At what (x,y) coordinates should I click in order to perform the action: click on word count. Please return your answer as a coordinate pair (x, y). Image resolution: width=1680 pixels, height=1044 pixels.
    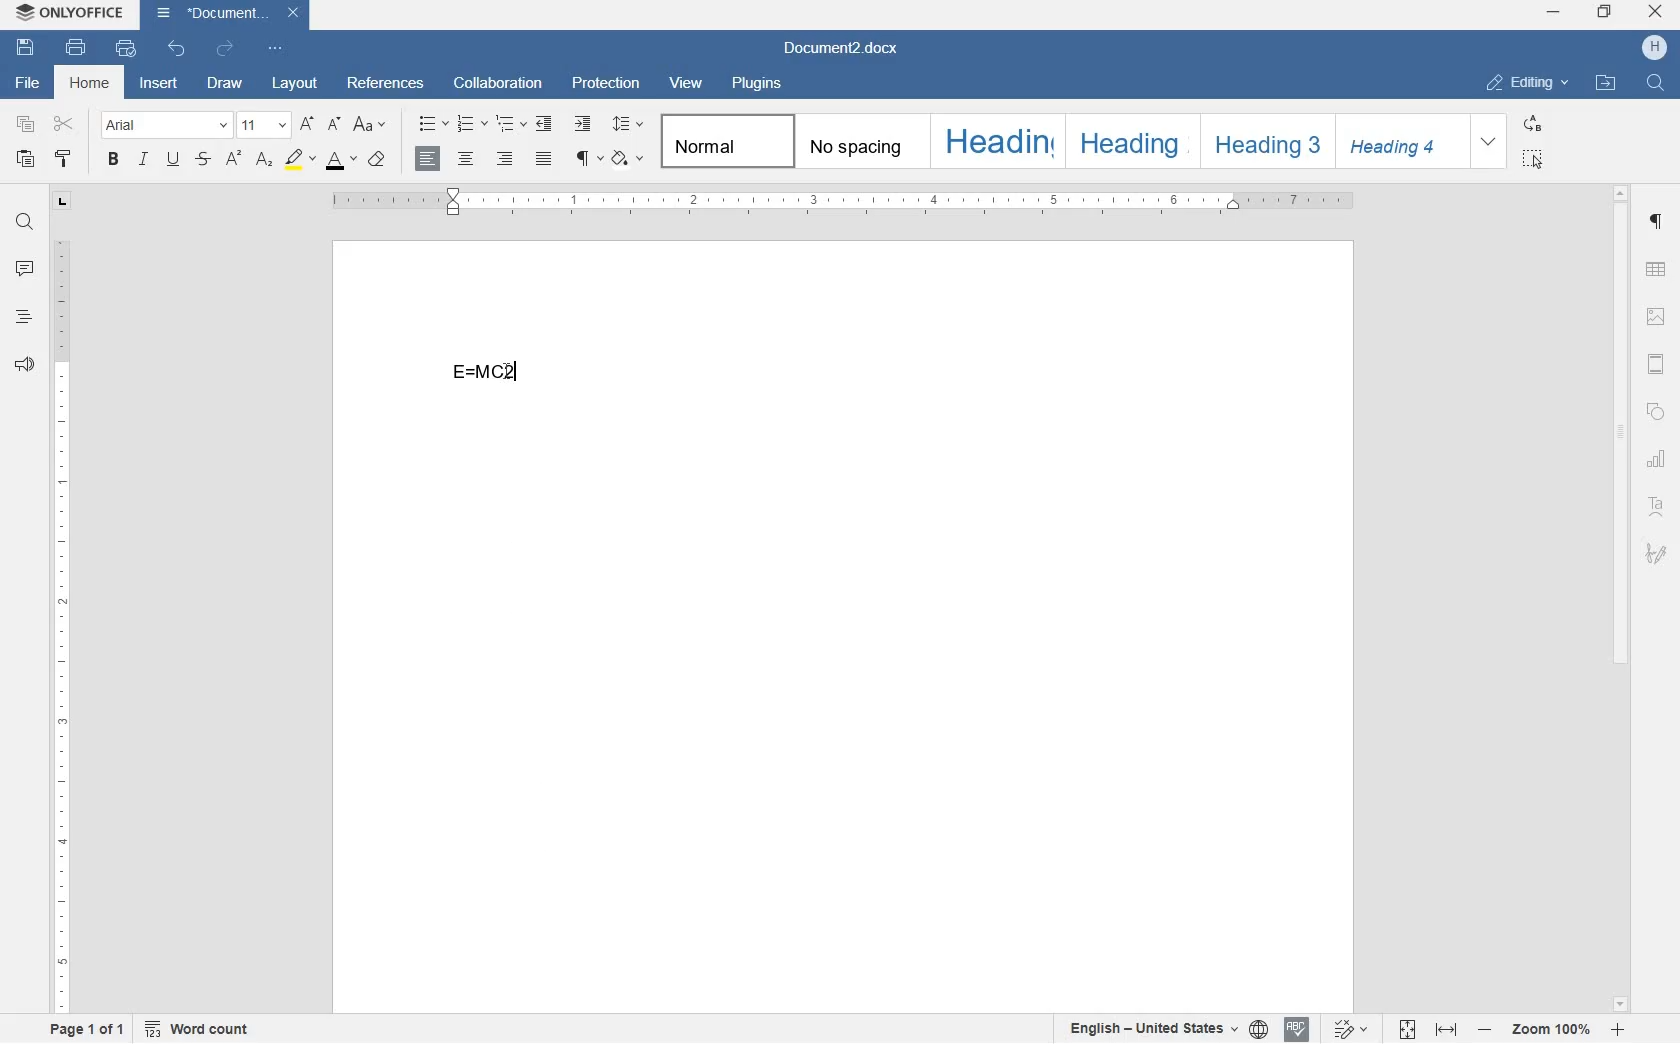
    Looking at the image, I should click on (200, 1030).